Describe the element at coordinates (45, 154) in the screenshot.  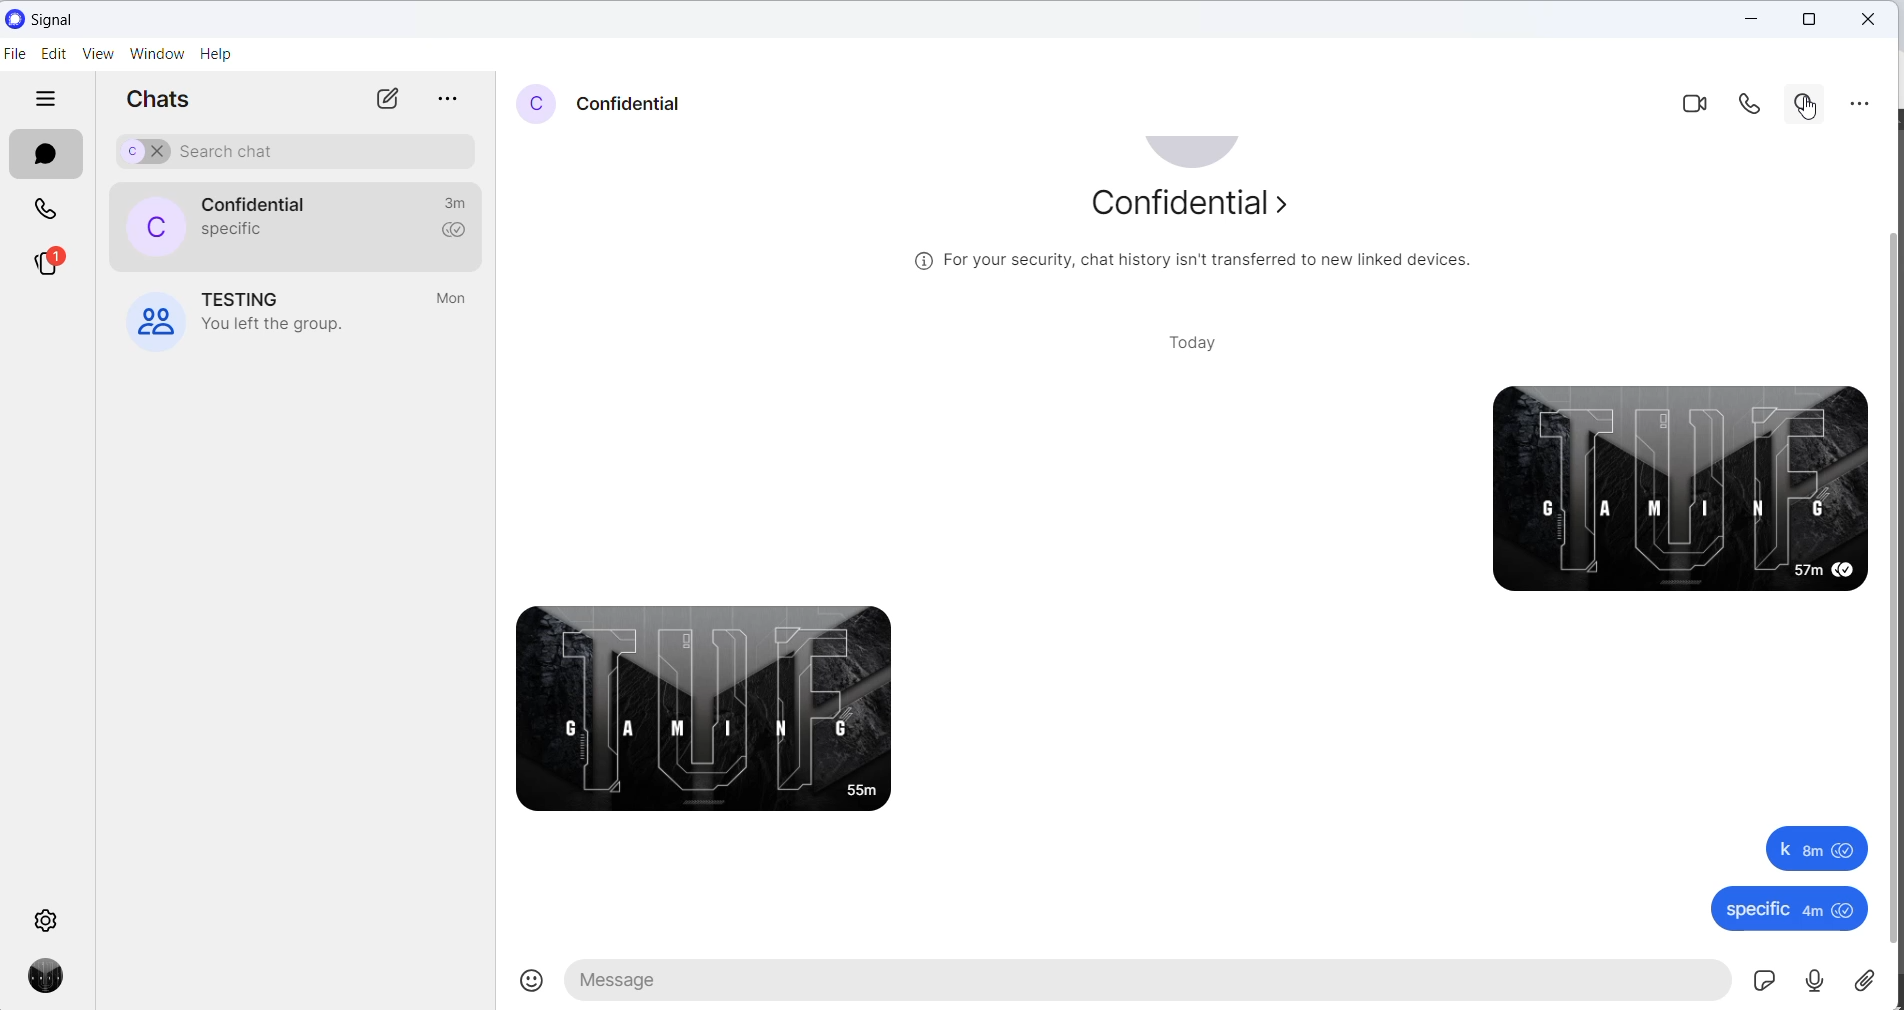
I see `chats` at that location.